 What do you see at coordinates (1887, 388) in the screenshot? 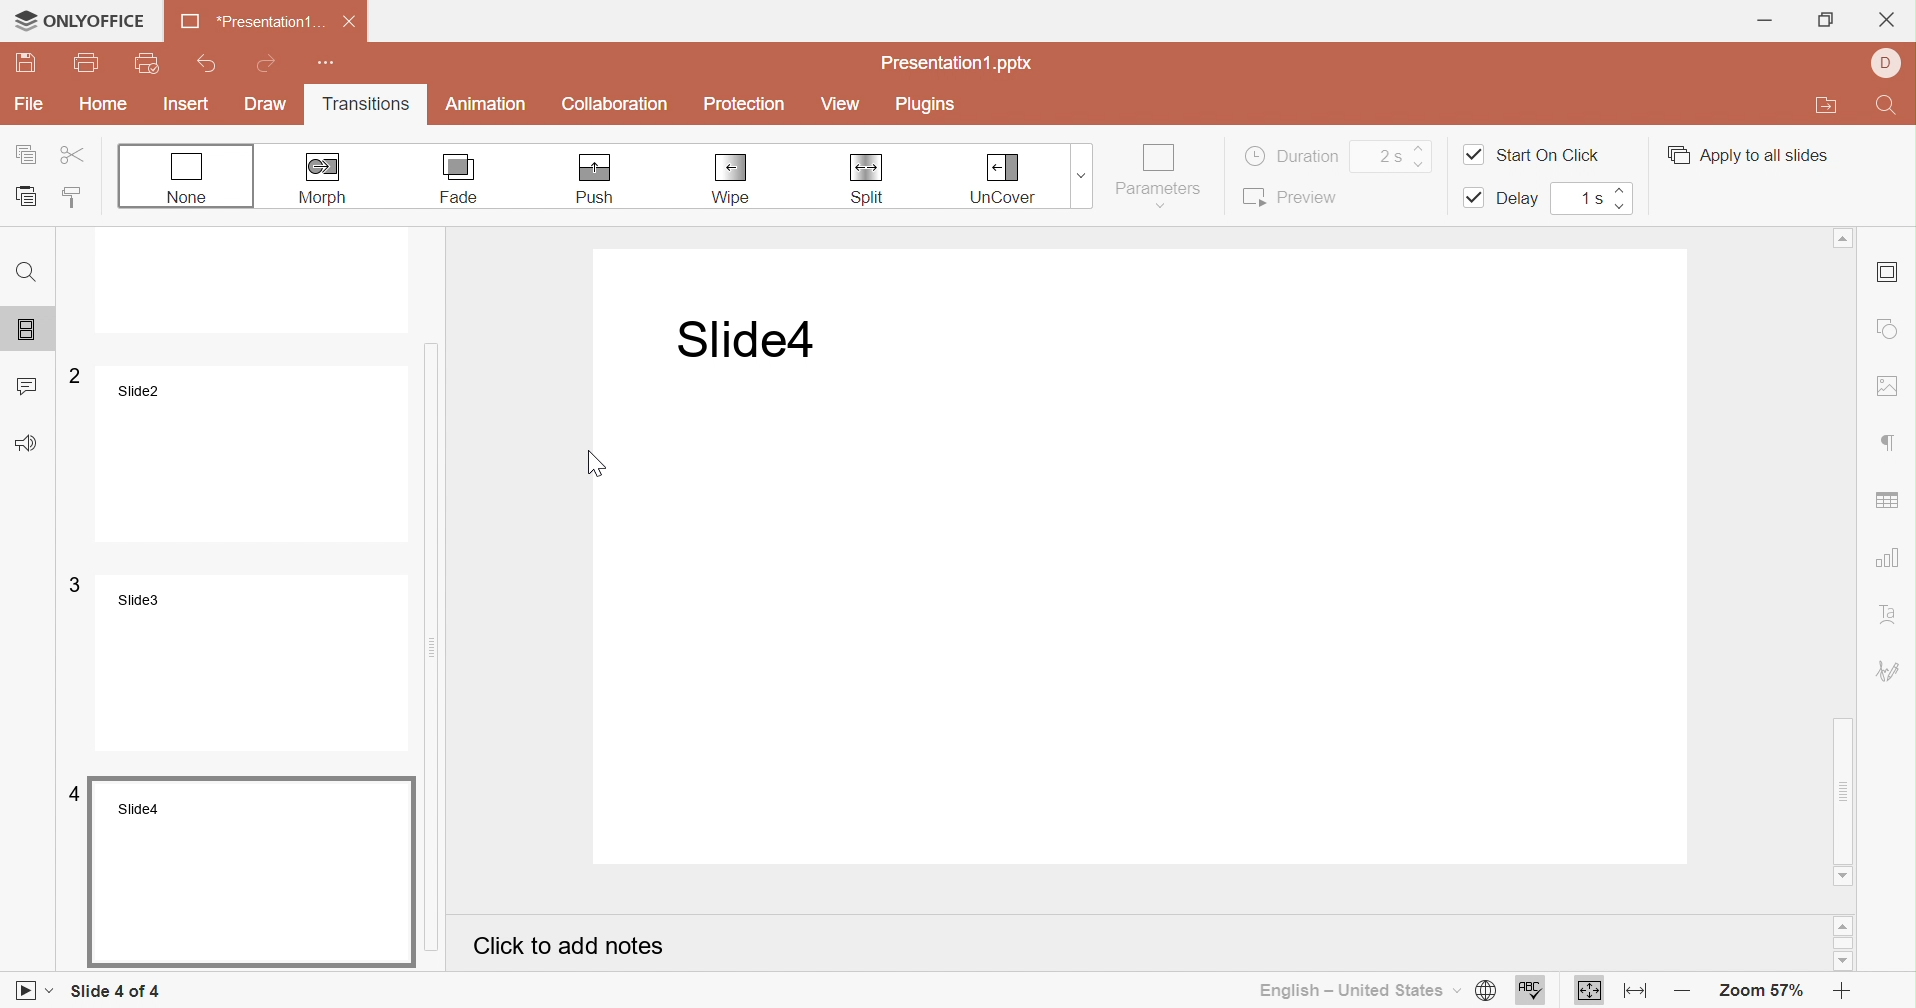
I see `Insert image` at bounding box center [1887, 388].